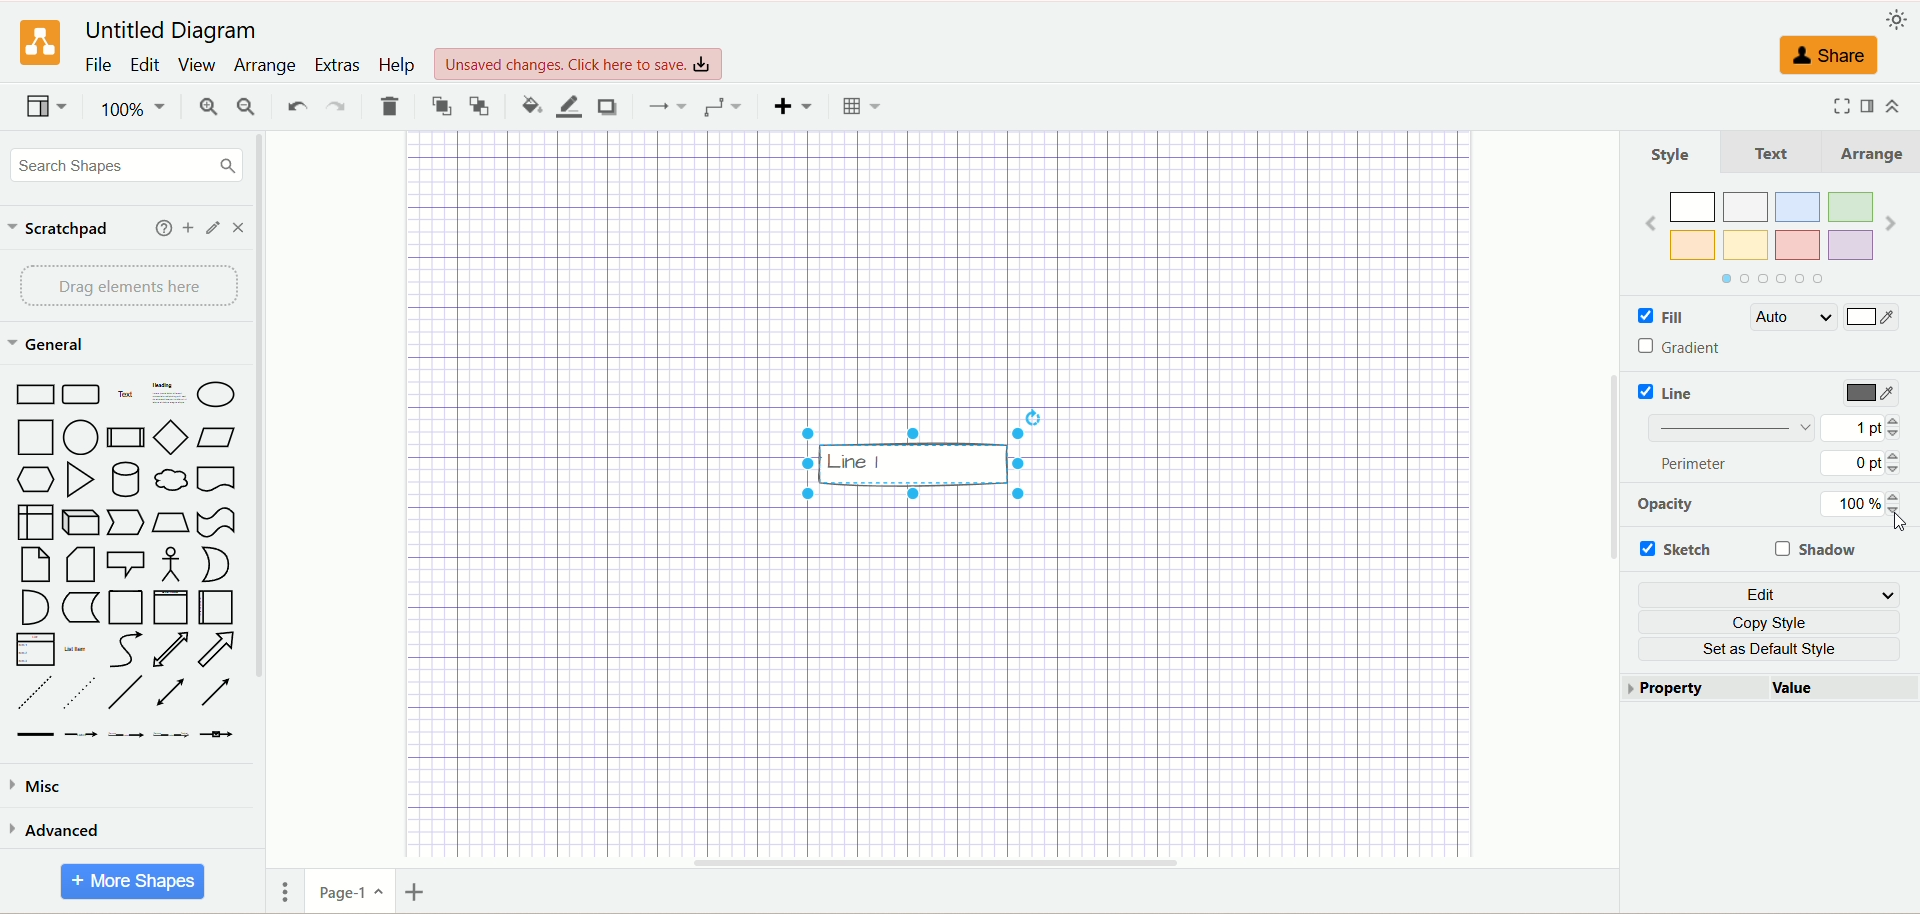 This screenshot has width=1920, height=914. Describe the element at coordinates (1771, 239) in the screenshot. I see `Colors` at that location.